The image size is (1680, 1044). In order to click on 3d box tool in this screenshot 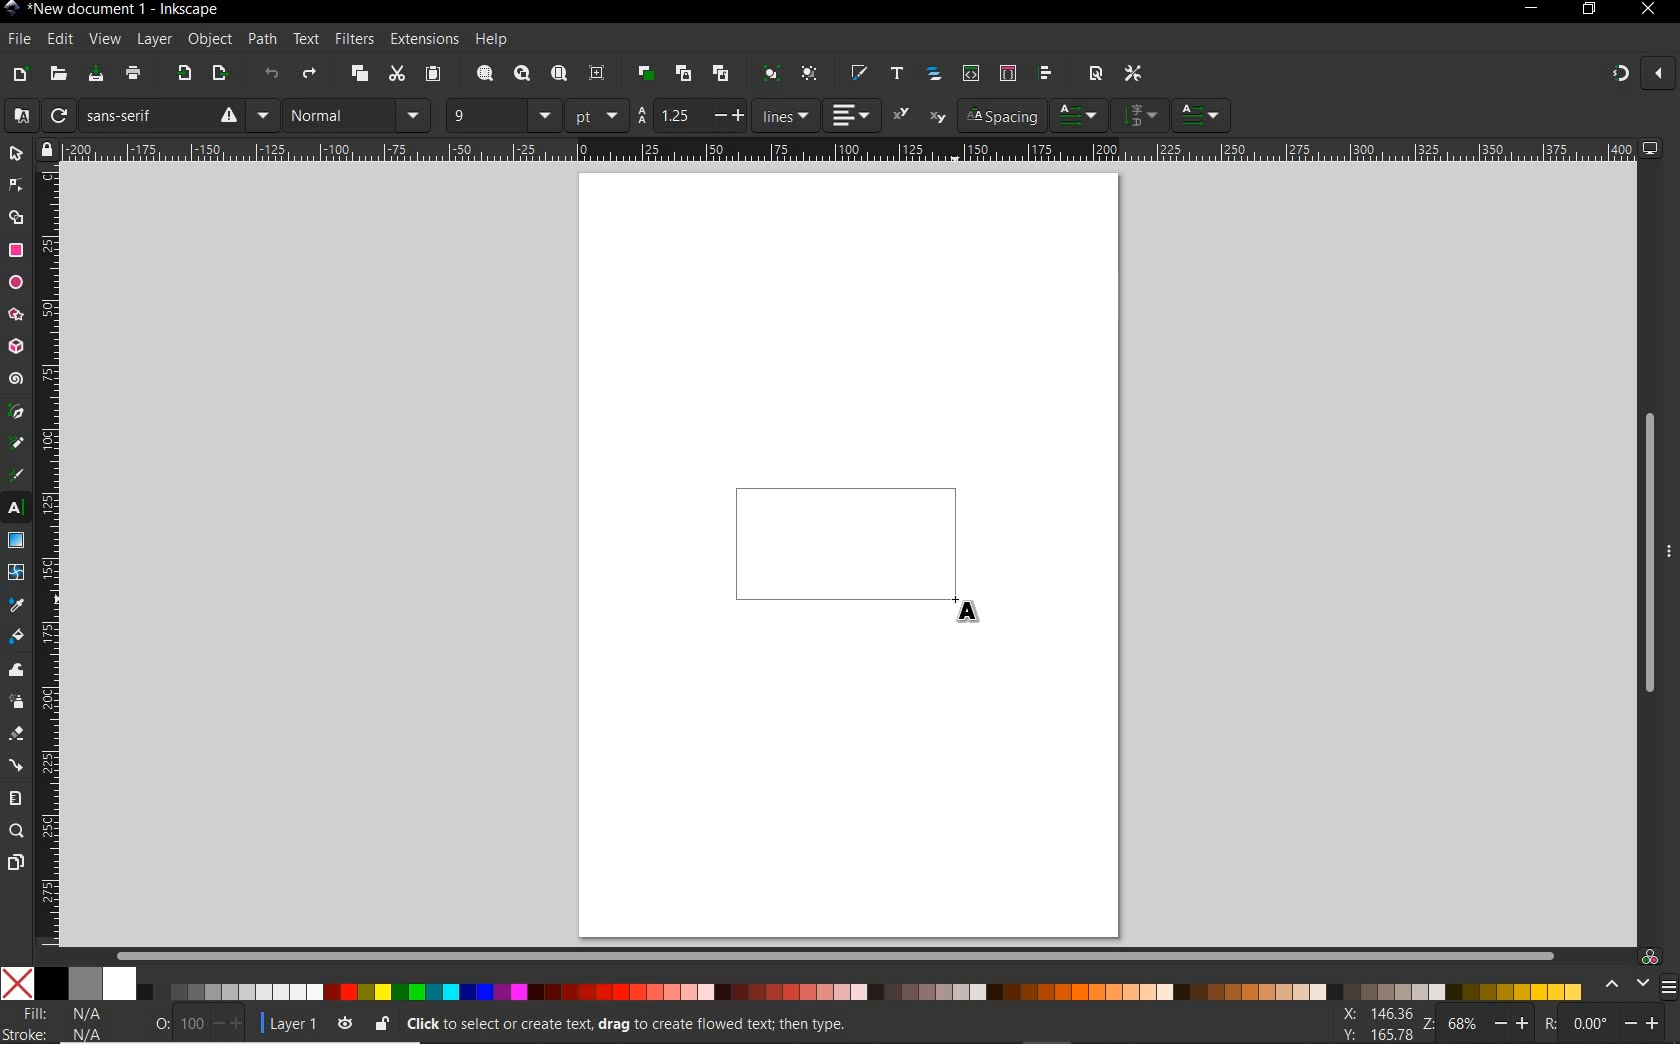, I will do `click(16, 349)`.